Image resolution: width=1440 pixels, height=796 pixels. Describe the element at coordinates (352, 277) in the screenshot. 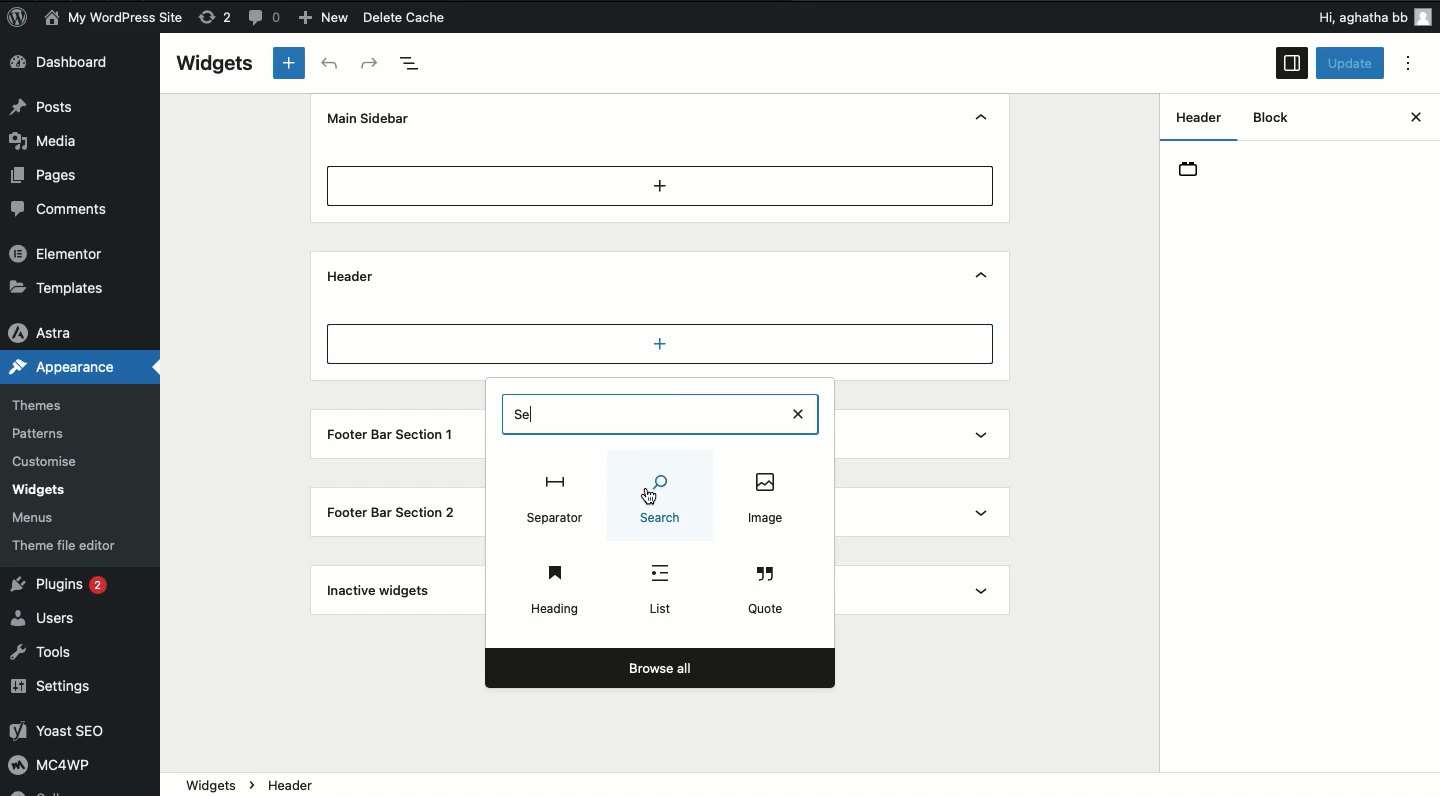

I see `Header` at that location.